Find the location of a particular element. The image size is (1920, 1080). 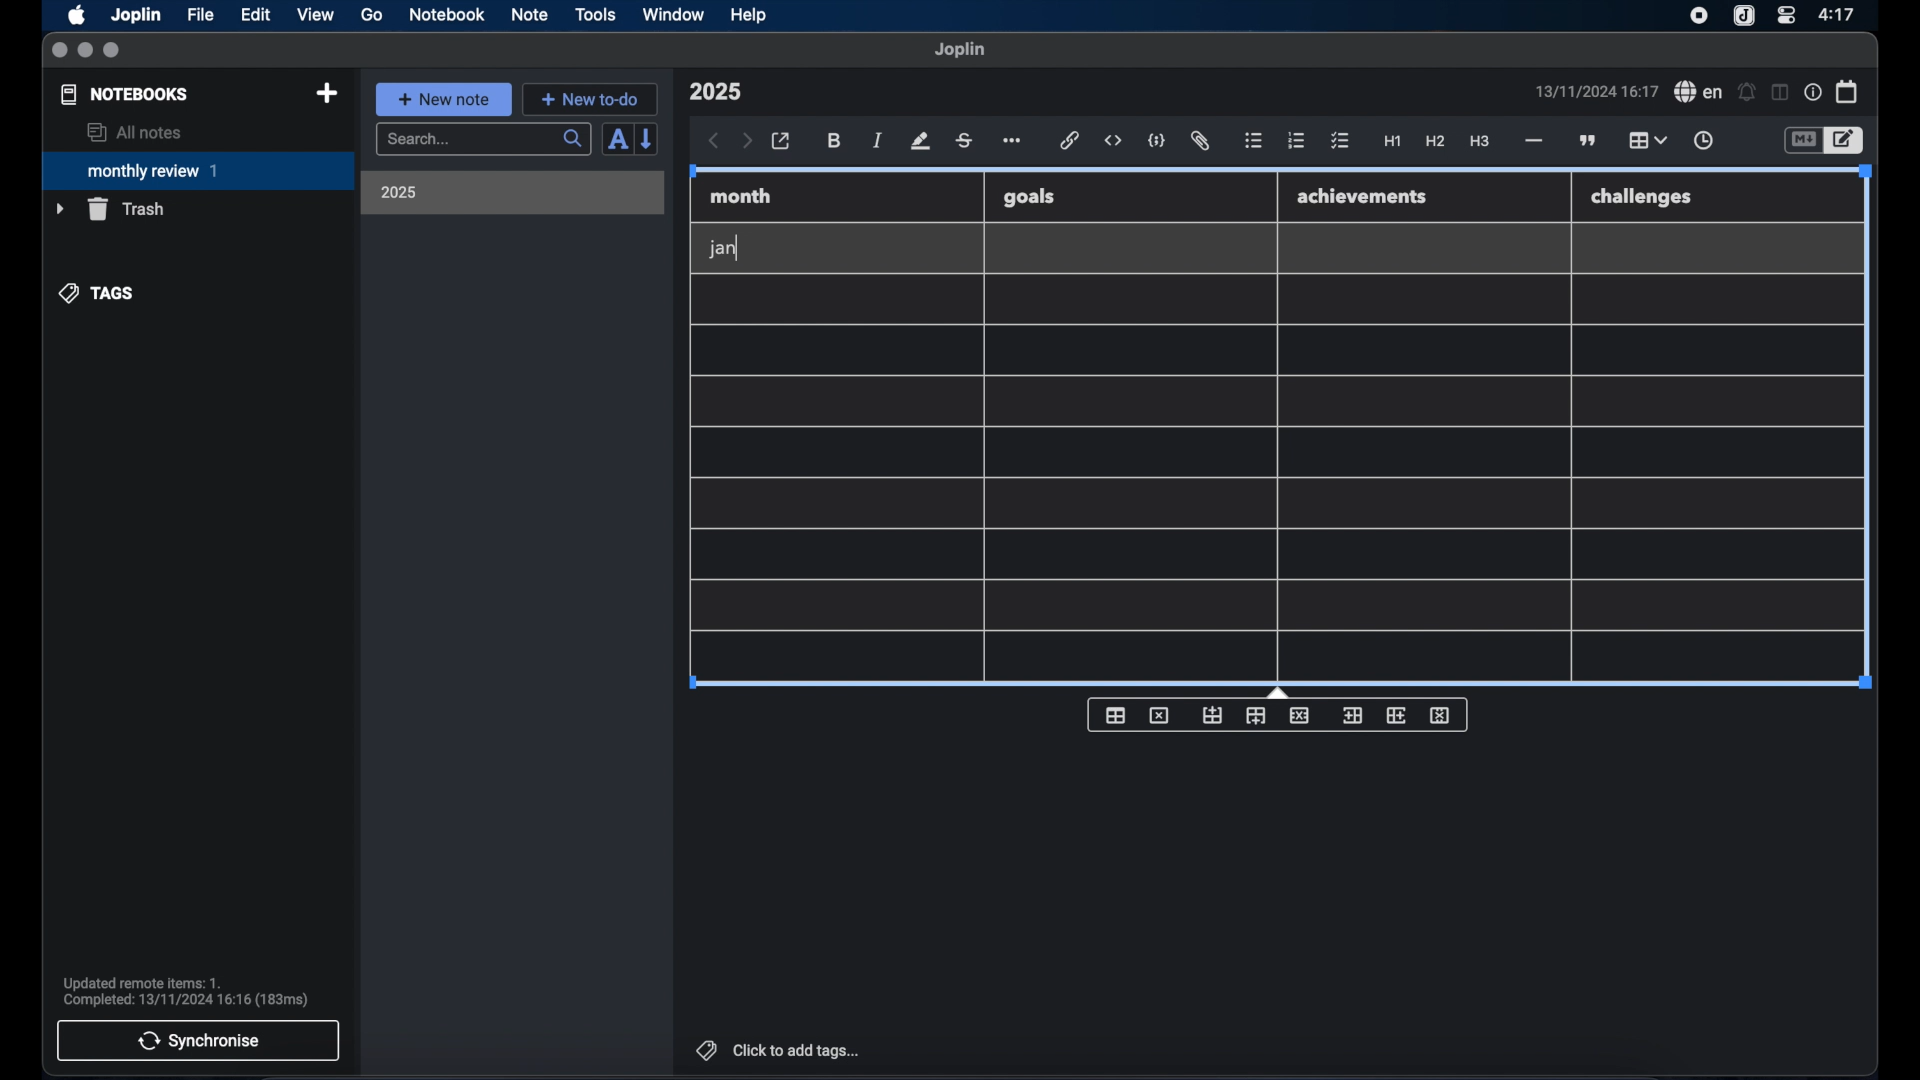

achievements is located at coordinates (1363, 197).